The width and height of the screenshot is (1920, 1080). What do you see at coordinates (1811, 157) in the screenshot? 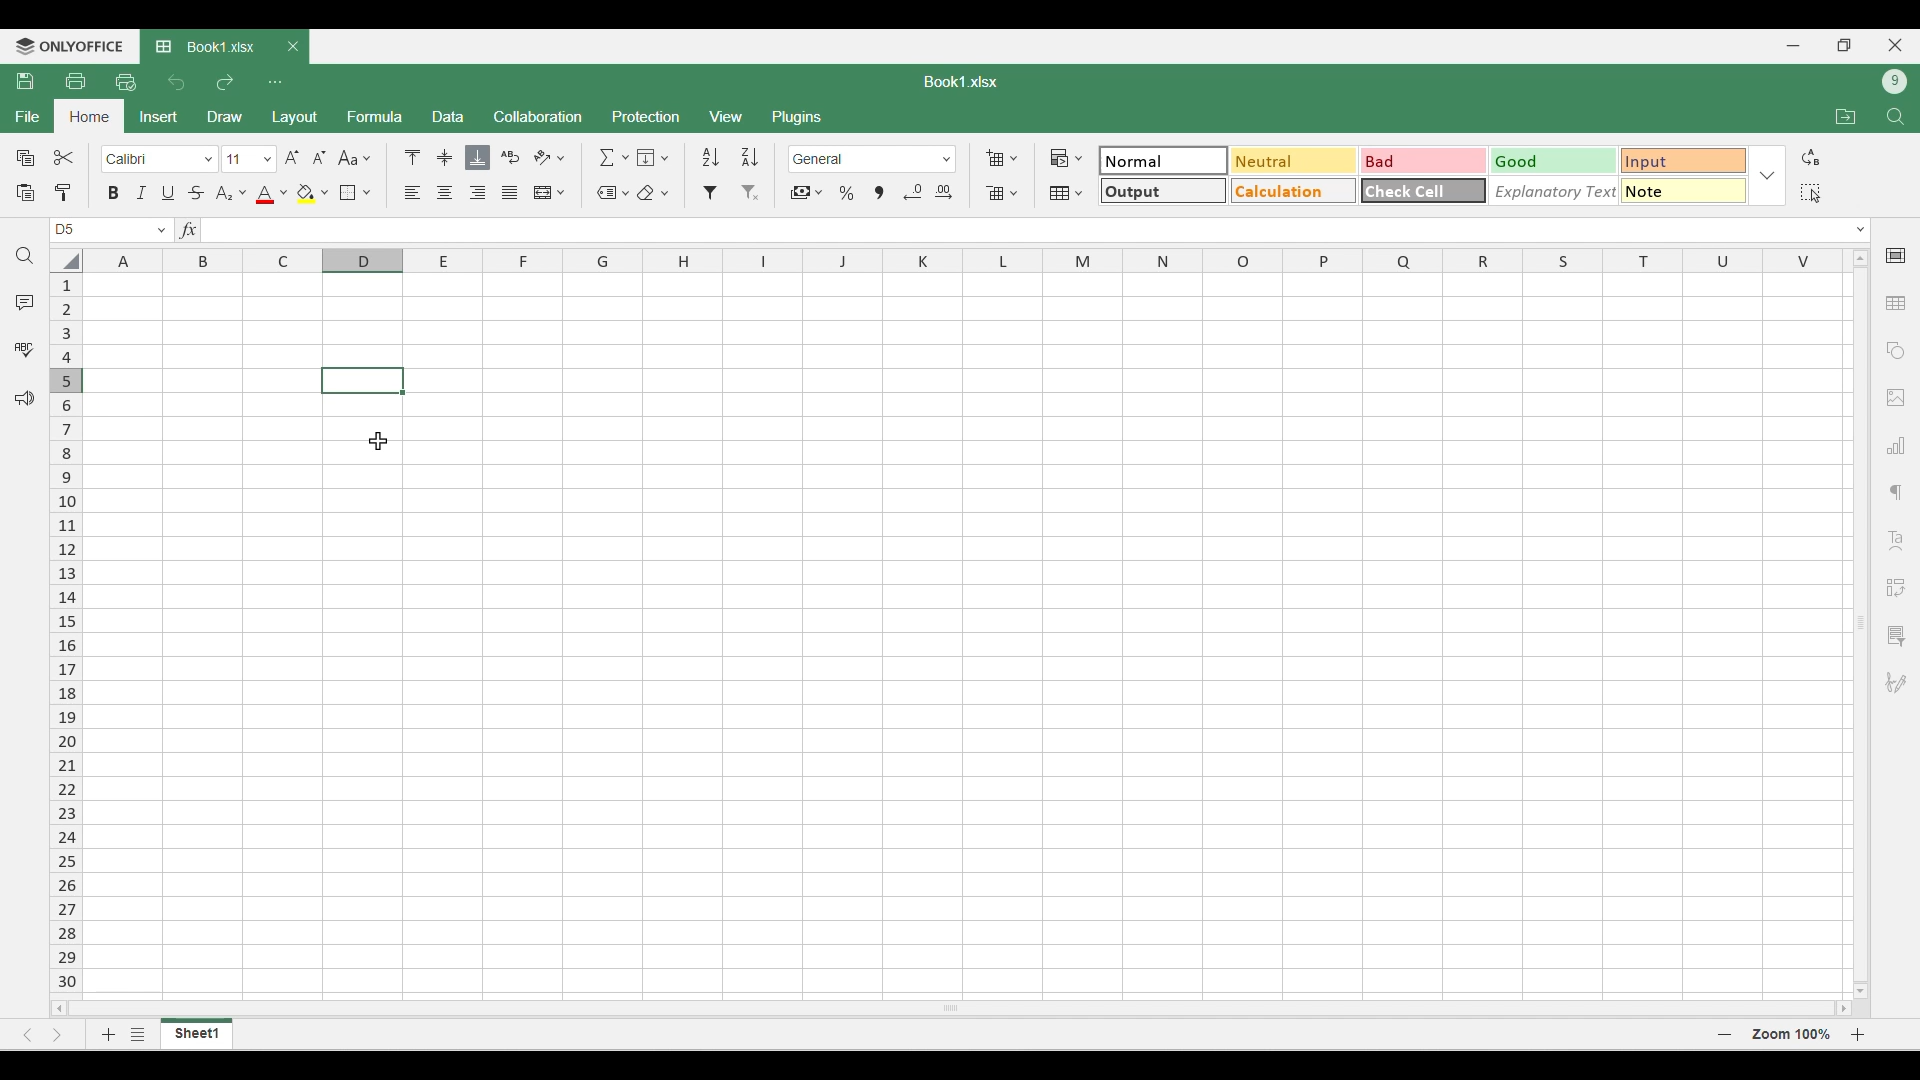
I see `Replace` at bounding box center [1811, 157].